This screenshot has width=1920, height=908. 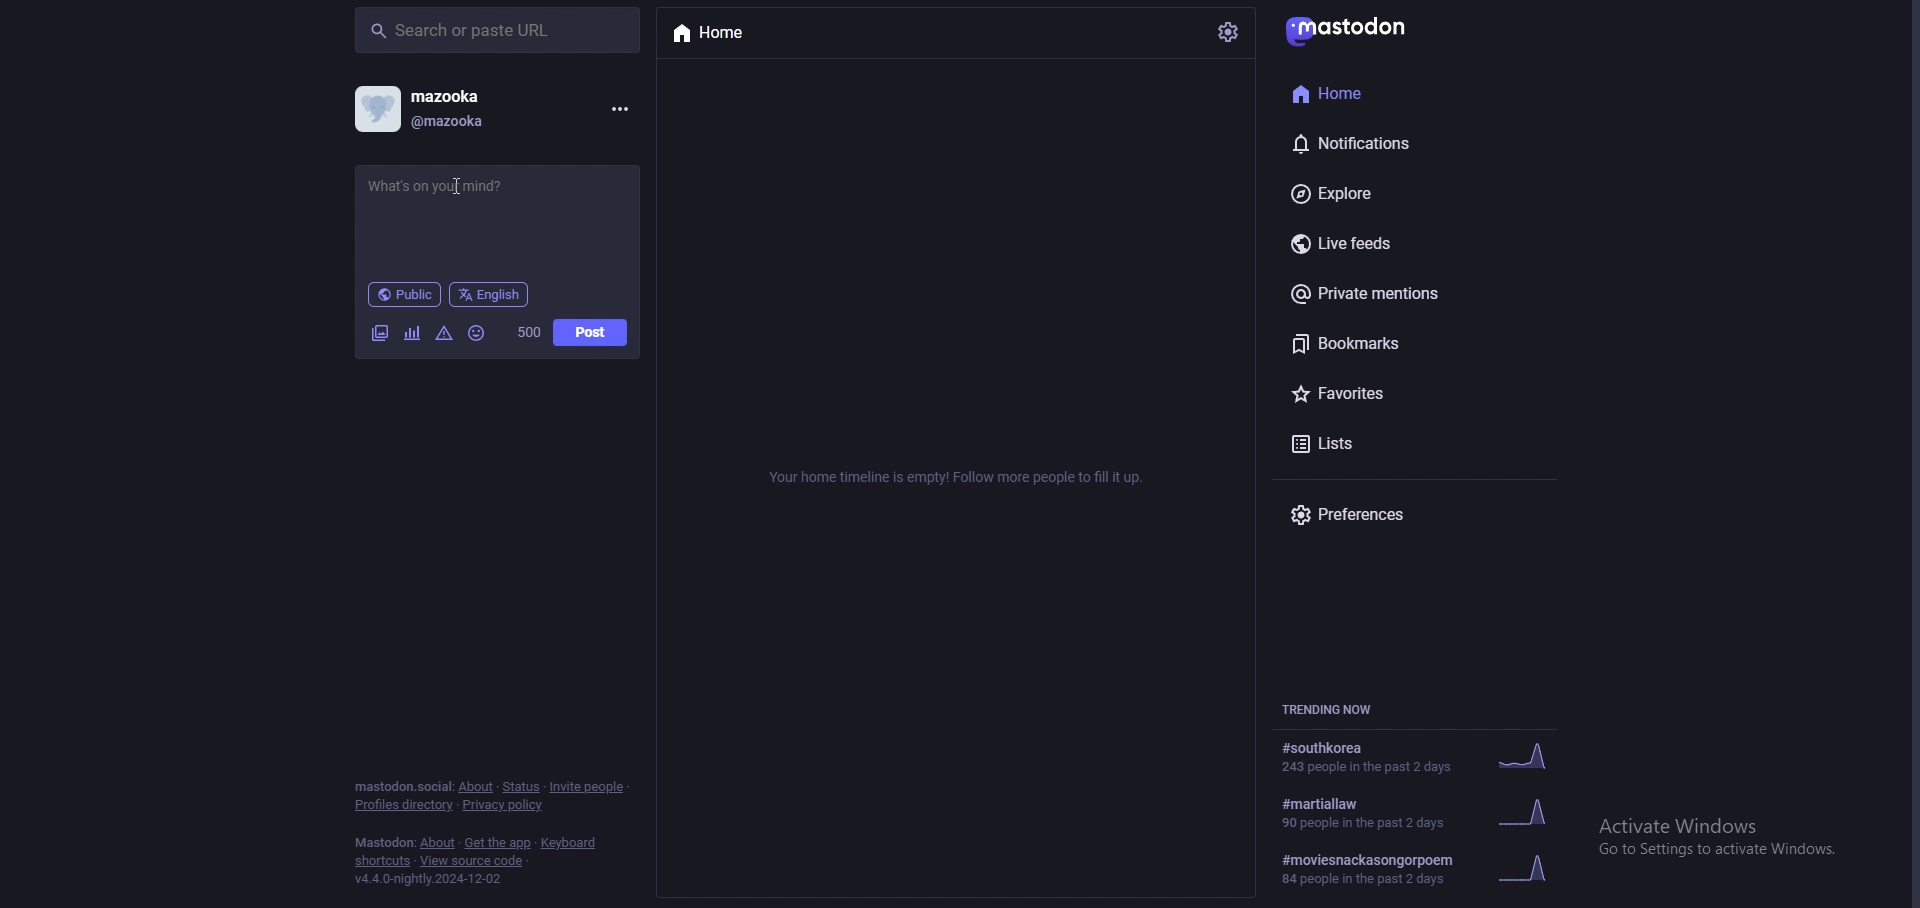 I want to click on privacy policy, so click(x=505, y=806).